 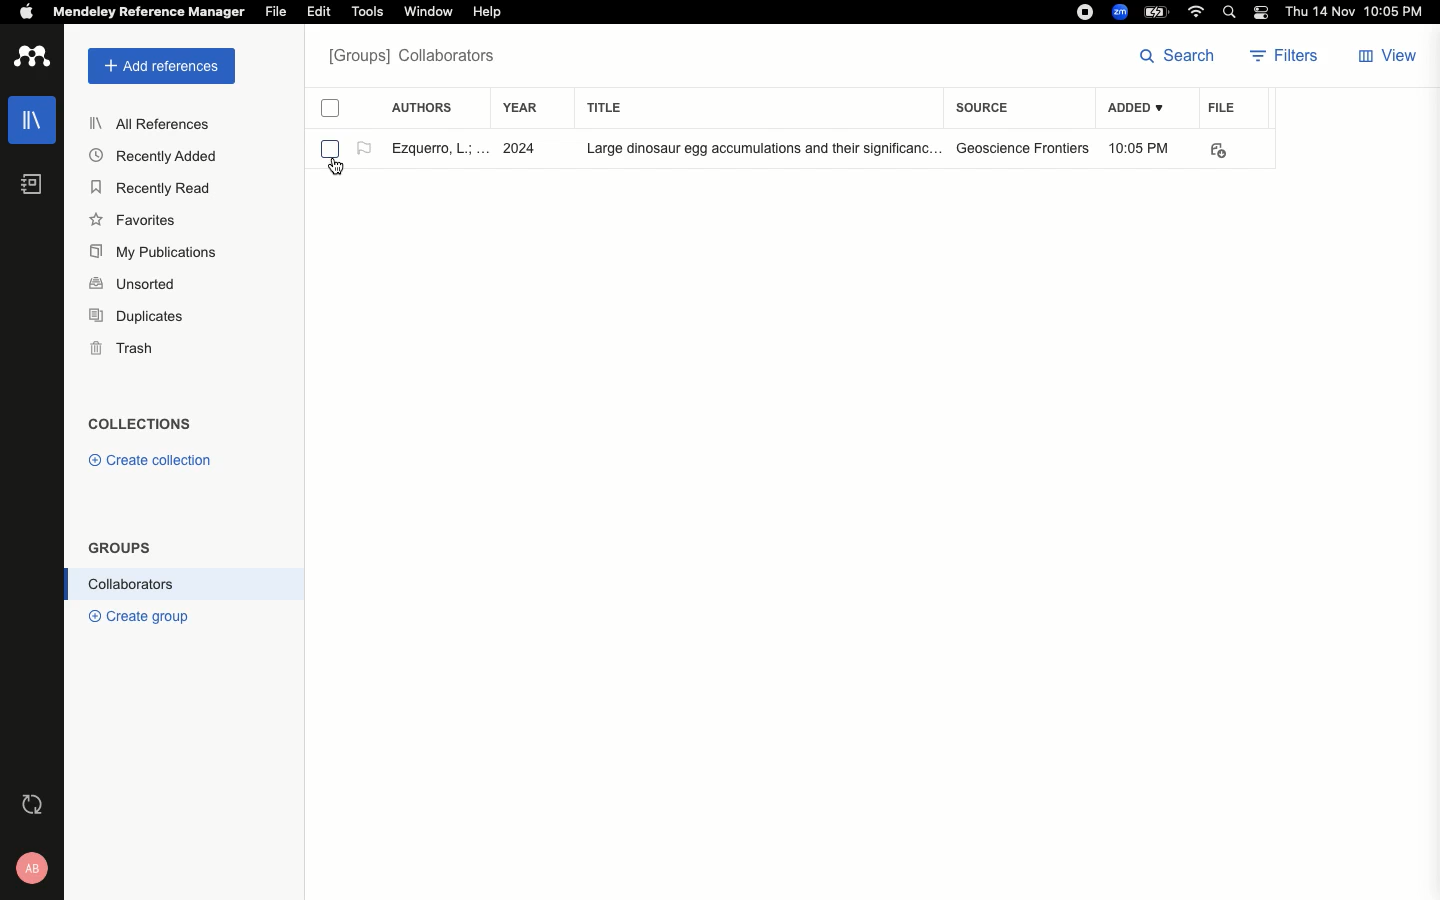 I want to click on Source, so click(x=988, y=107).